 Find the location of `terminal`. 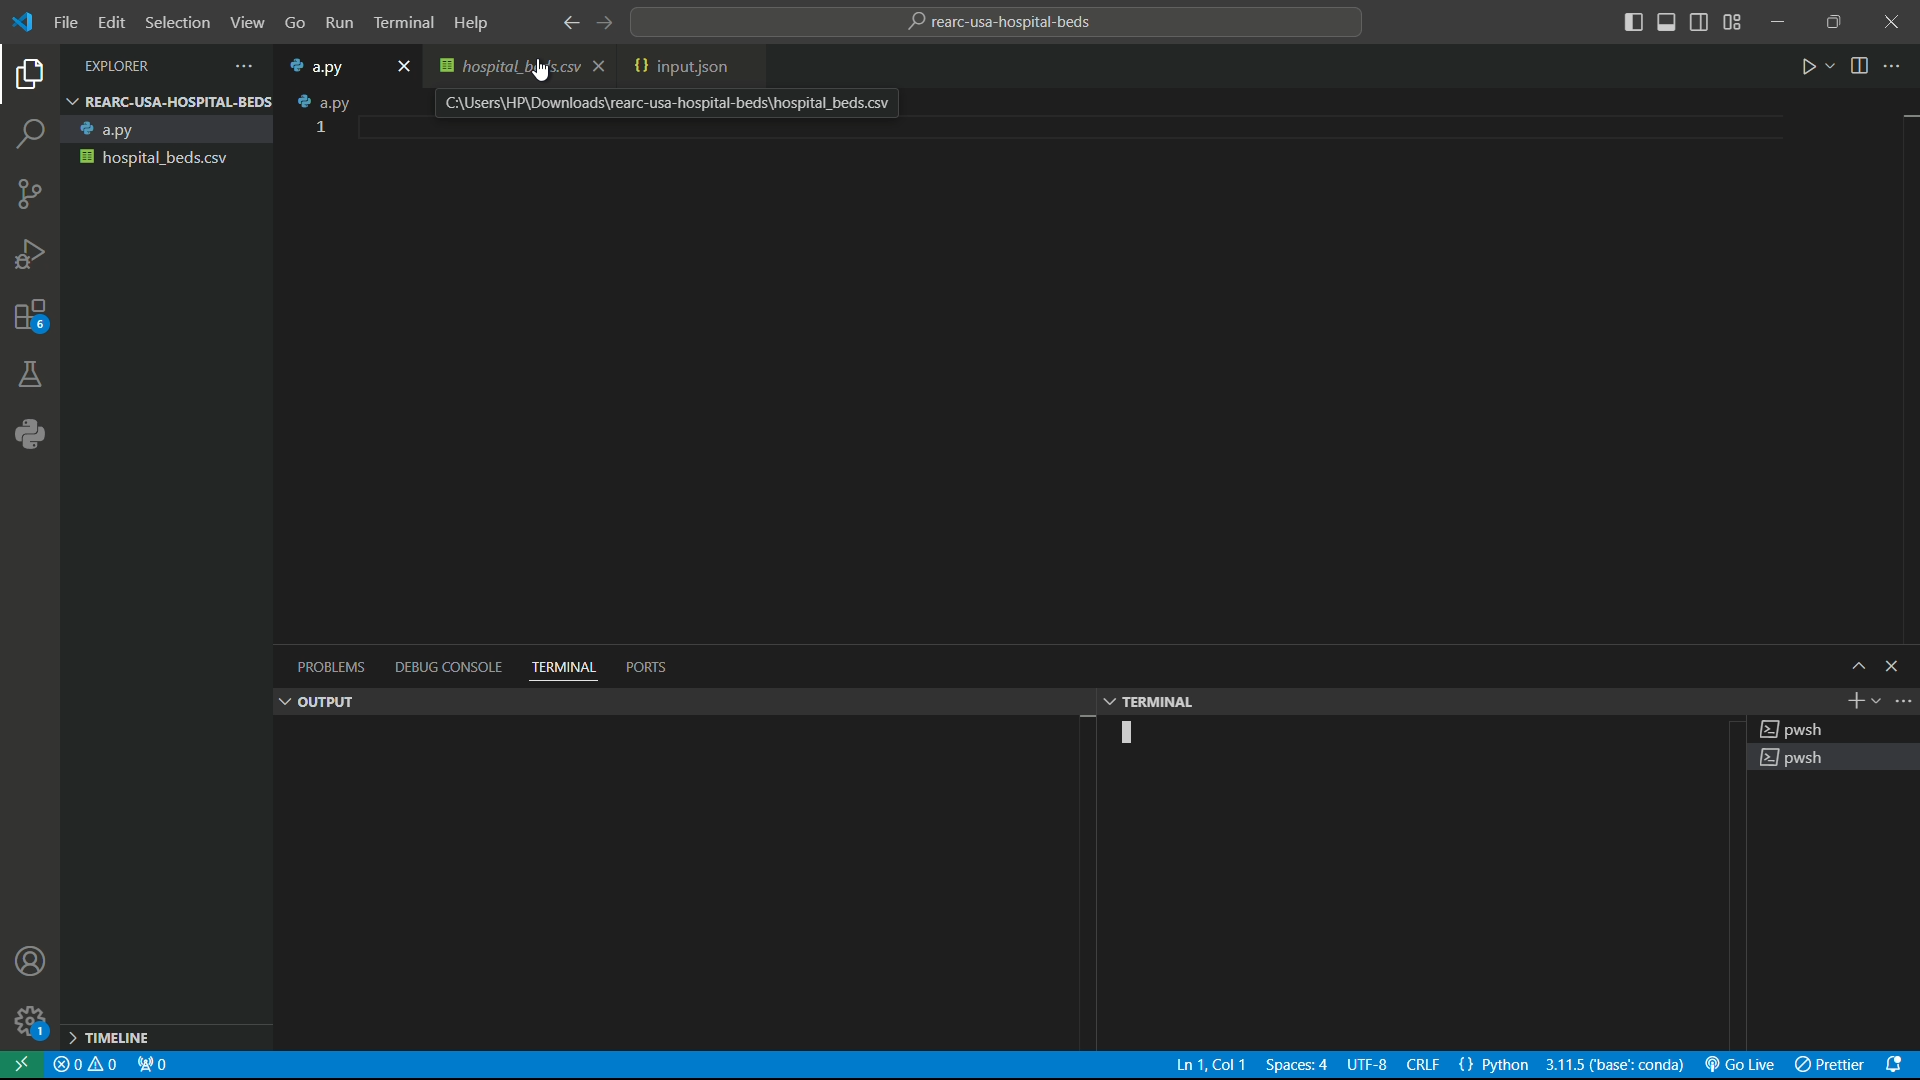

terminal is located at coordinates (1154, 701).